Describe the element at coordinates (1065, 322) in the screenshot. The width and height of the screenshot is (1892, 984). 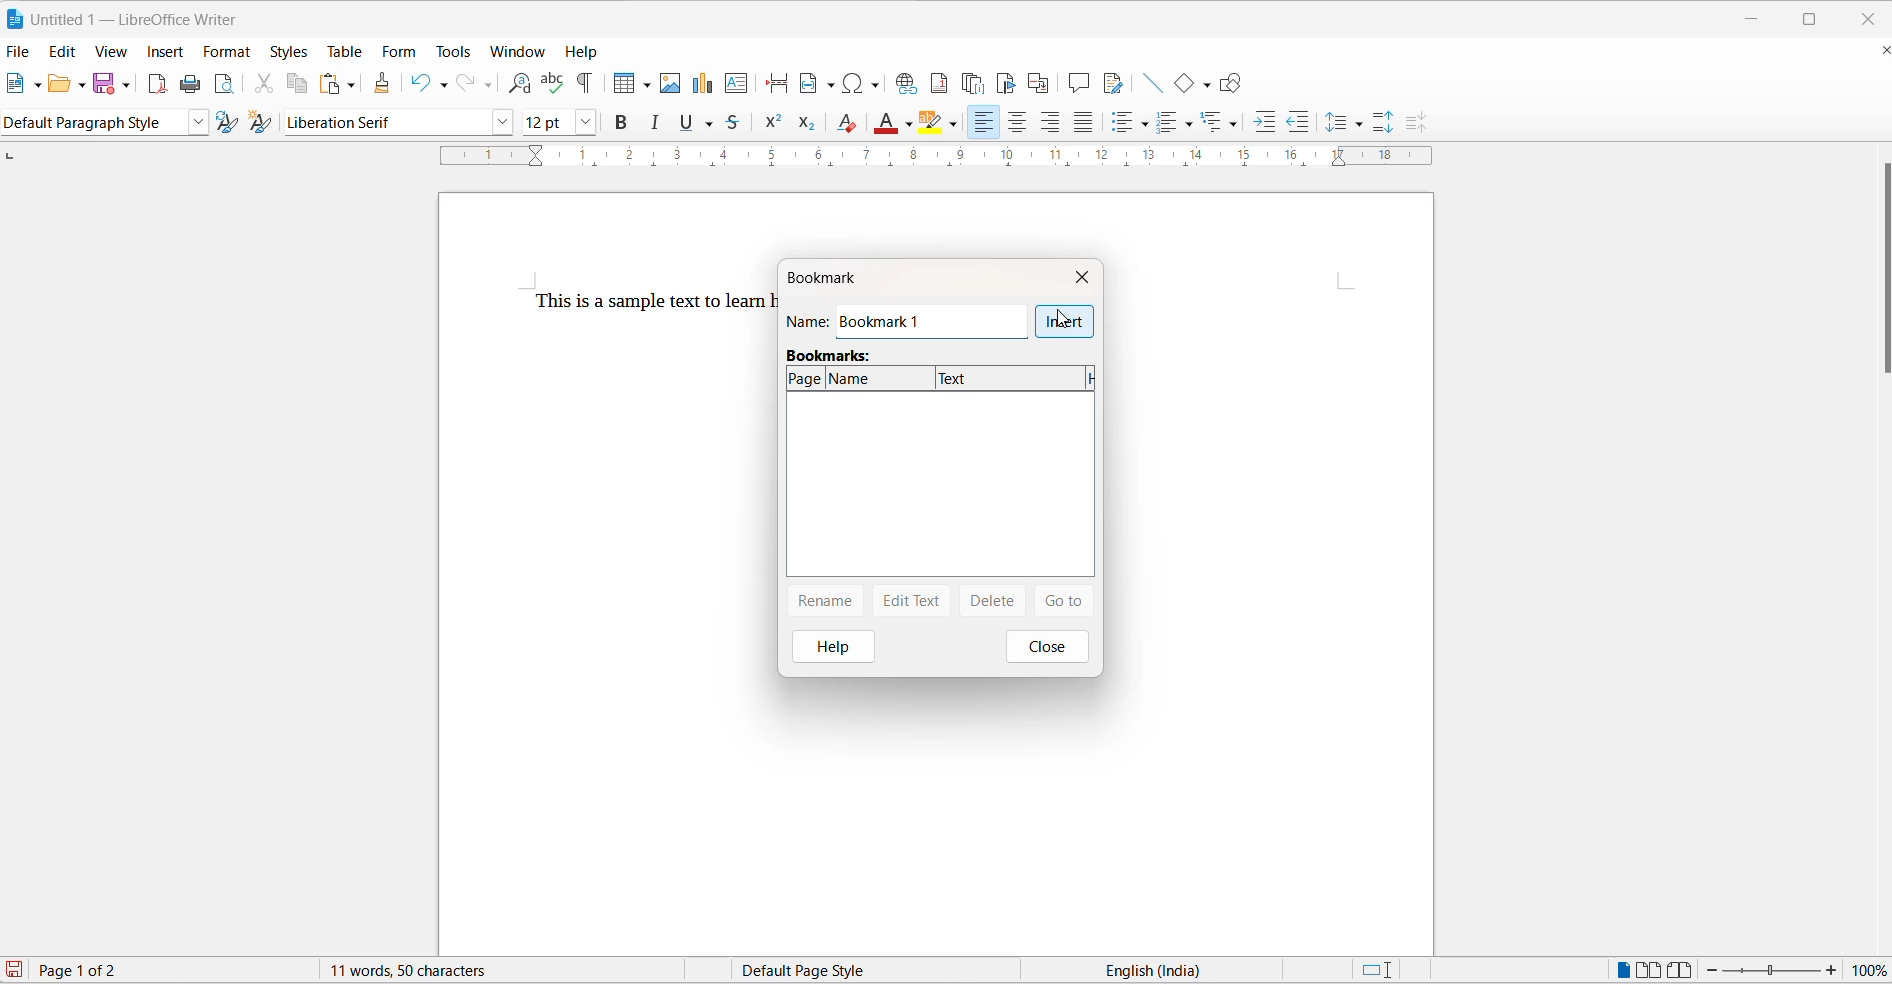
I see `insert` at that location.